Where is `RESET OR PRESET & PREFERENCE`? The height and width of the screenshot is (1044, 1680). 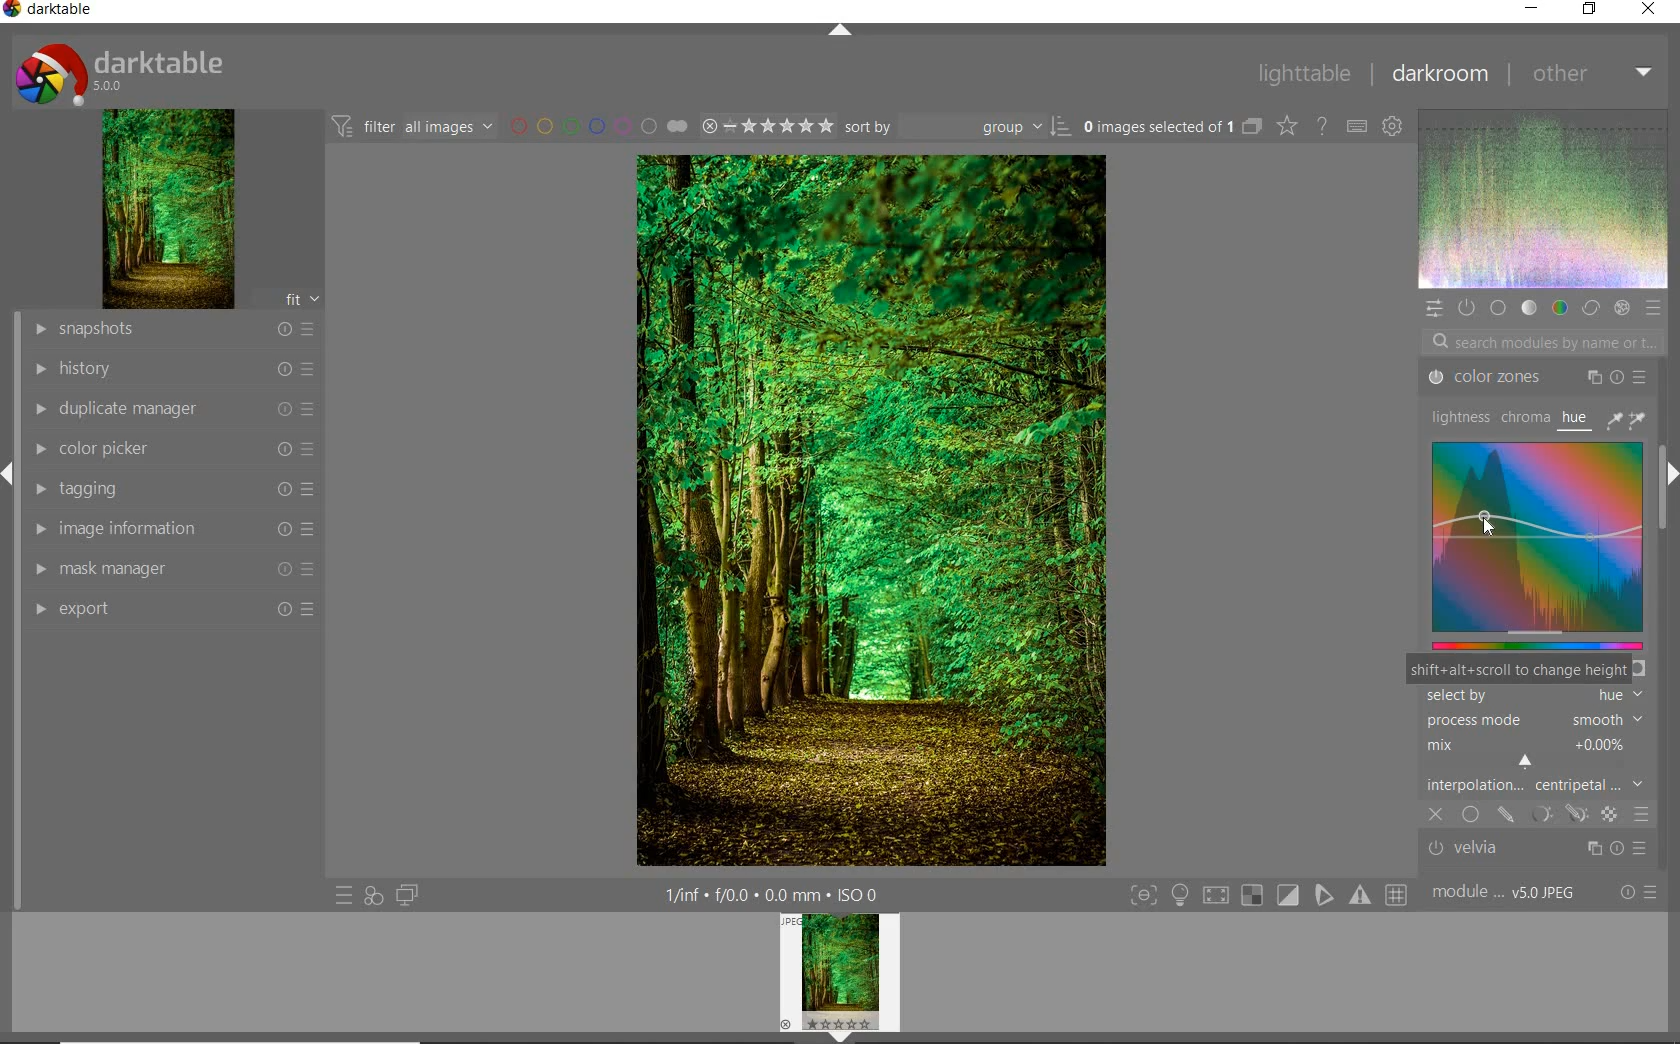 RESET OR PRESET & PREFERENCE is located at coordinates (1639, 893).